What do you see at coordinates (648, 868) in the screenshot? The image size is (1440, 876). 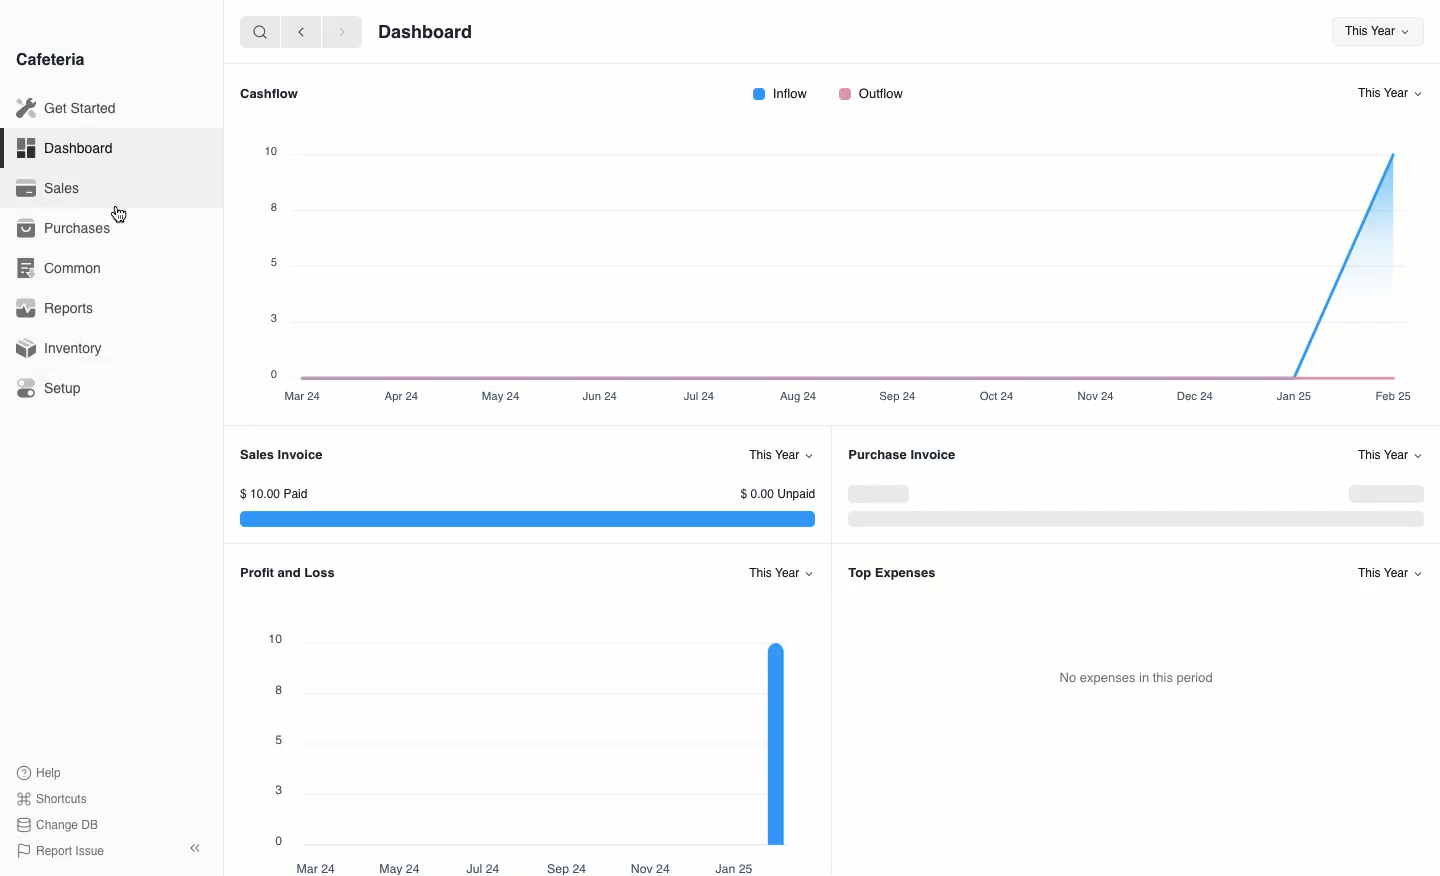 I see `Nov 24` at bounding box center [648, 868].